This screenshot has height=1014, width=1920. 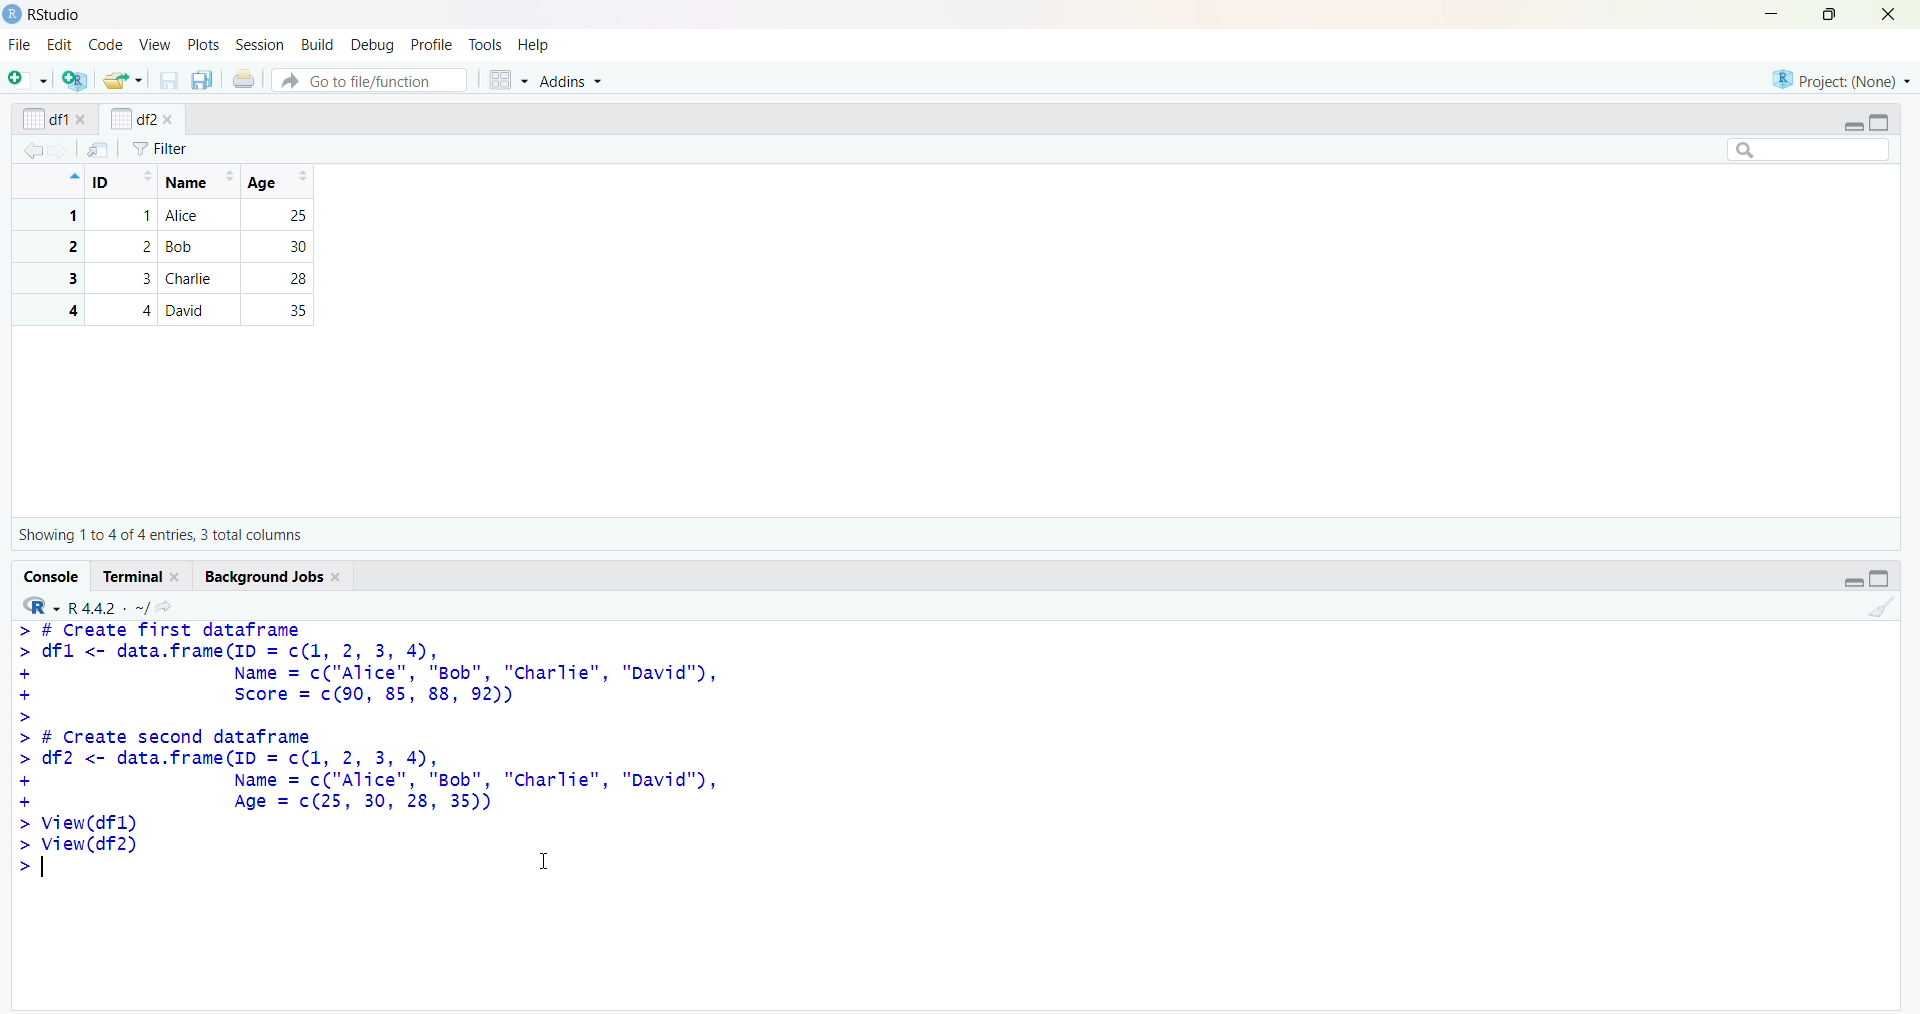 I want to click on close, so click(x=168, y=120).